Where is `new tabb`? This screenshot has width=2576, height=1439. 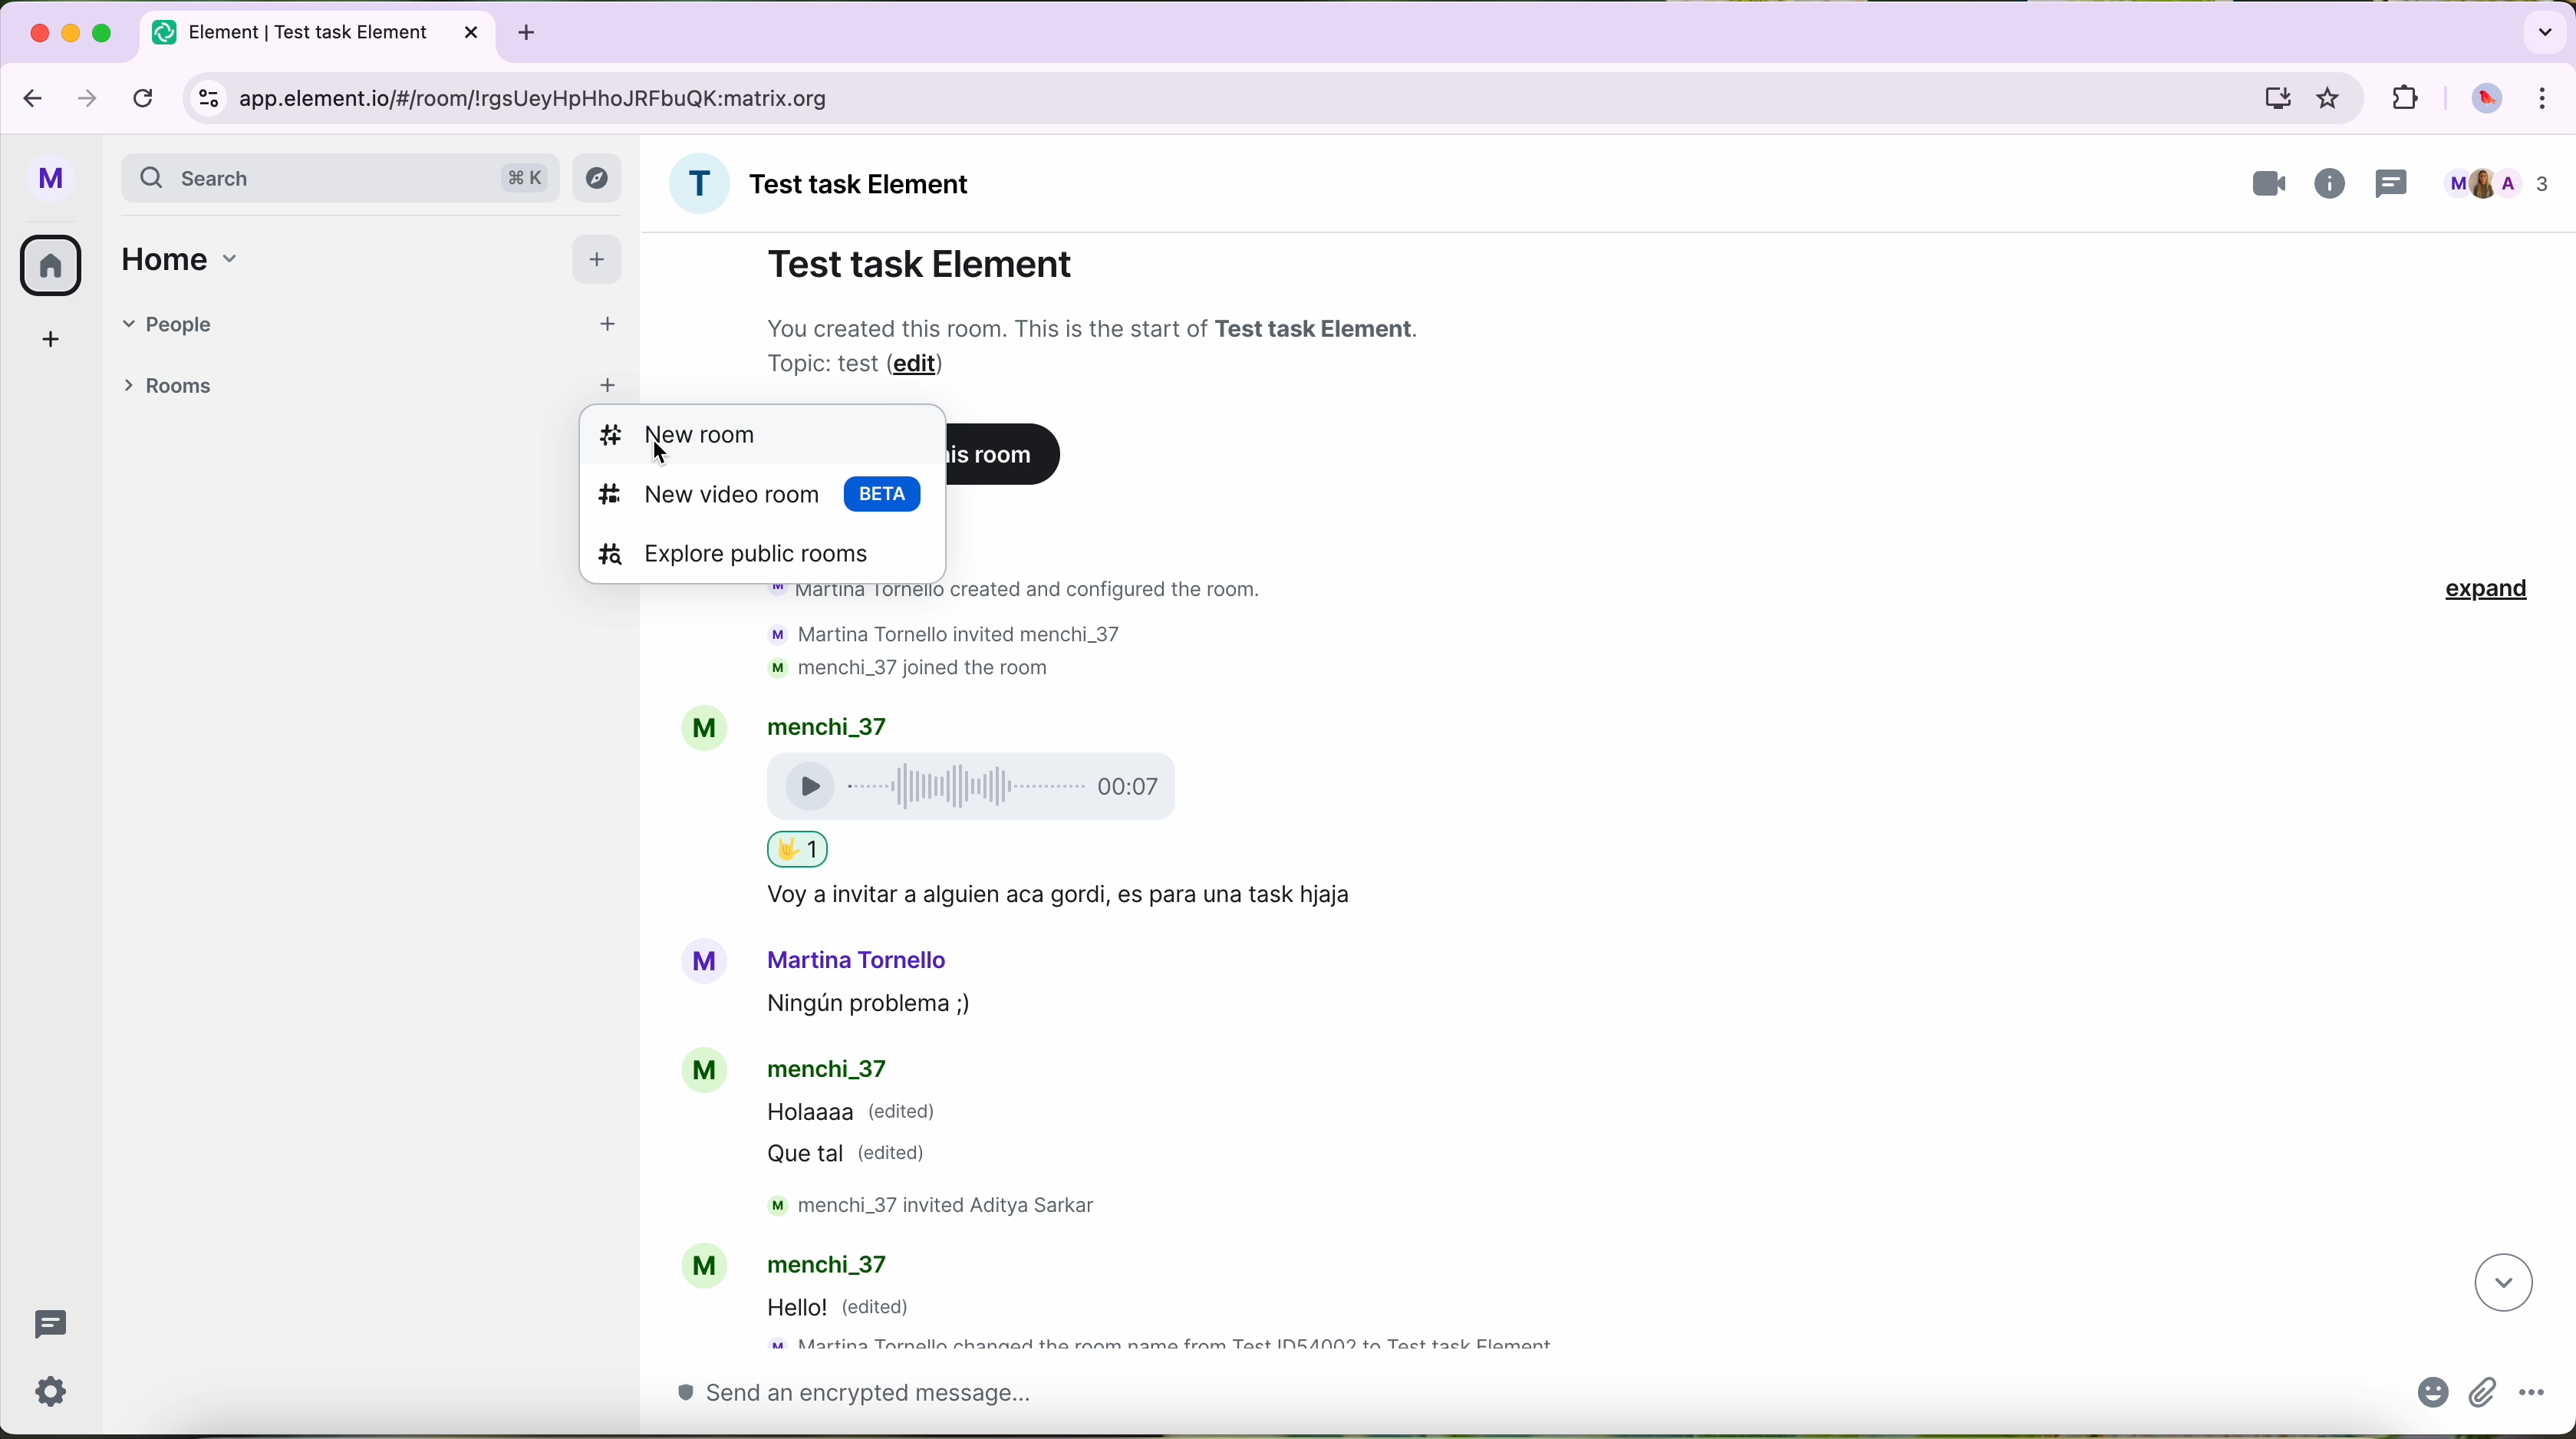 new tabb is located at coordinates (534, 31).